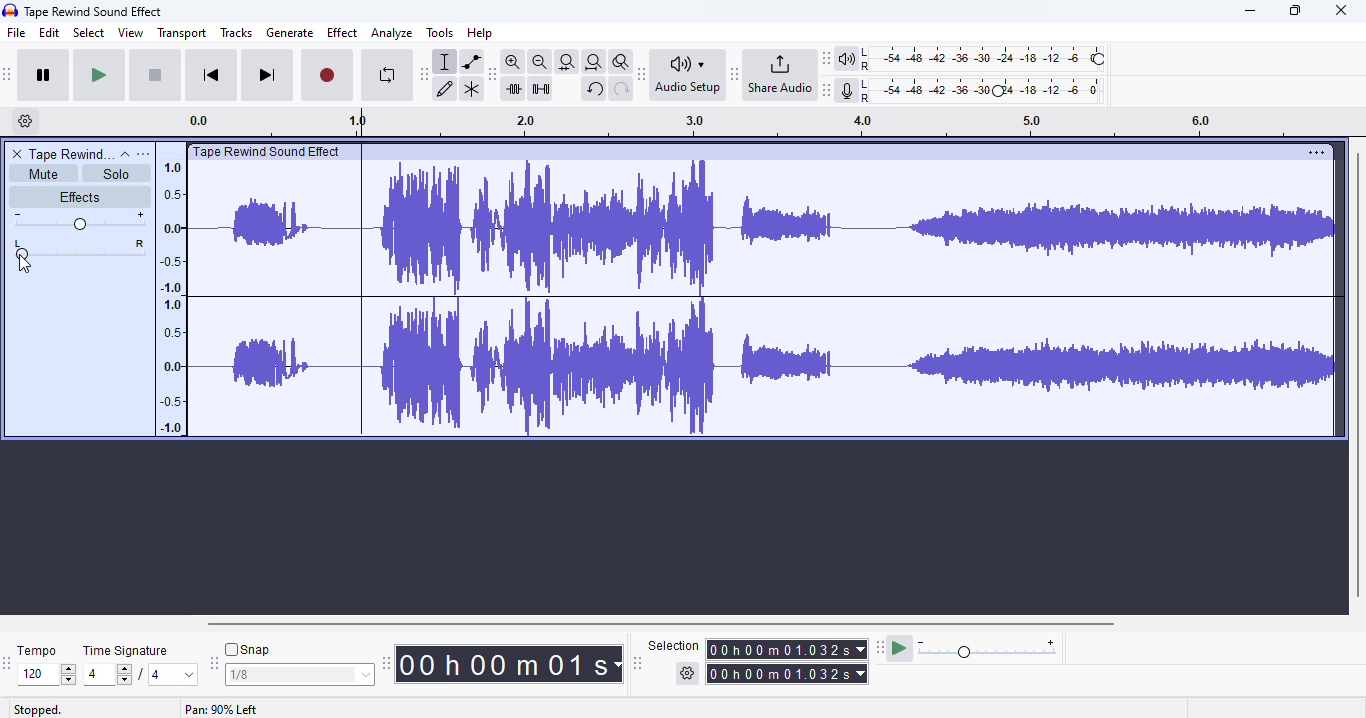 The image size is (1366, 718). Describe the element at coordinates (298, 675) in the screenshot. I see `1/8` at that location.